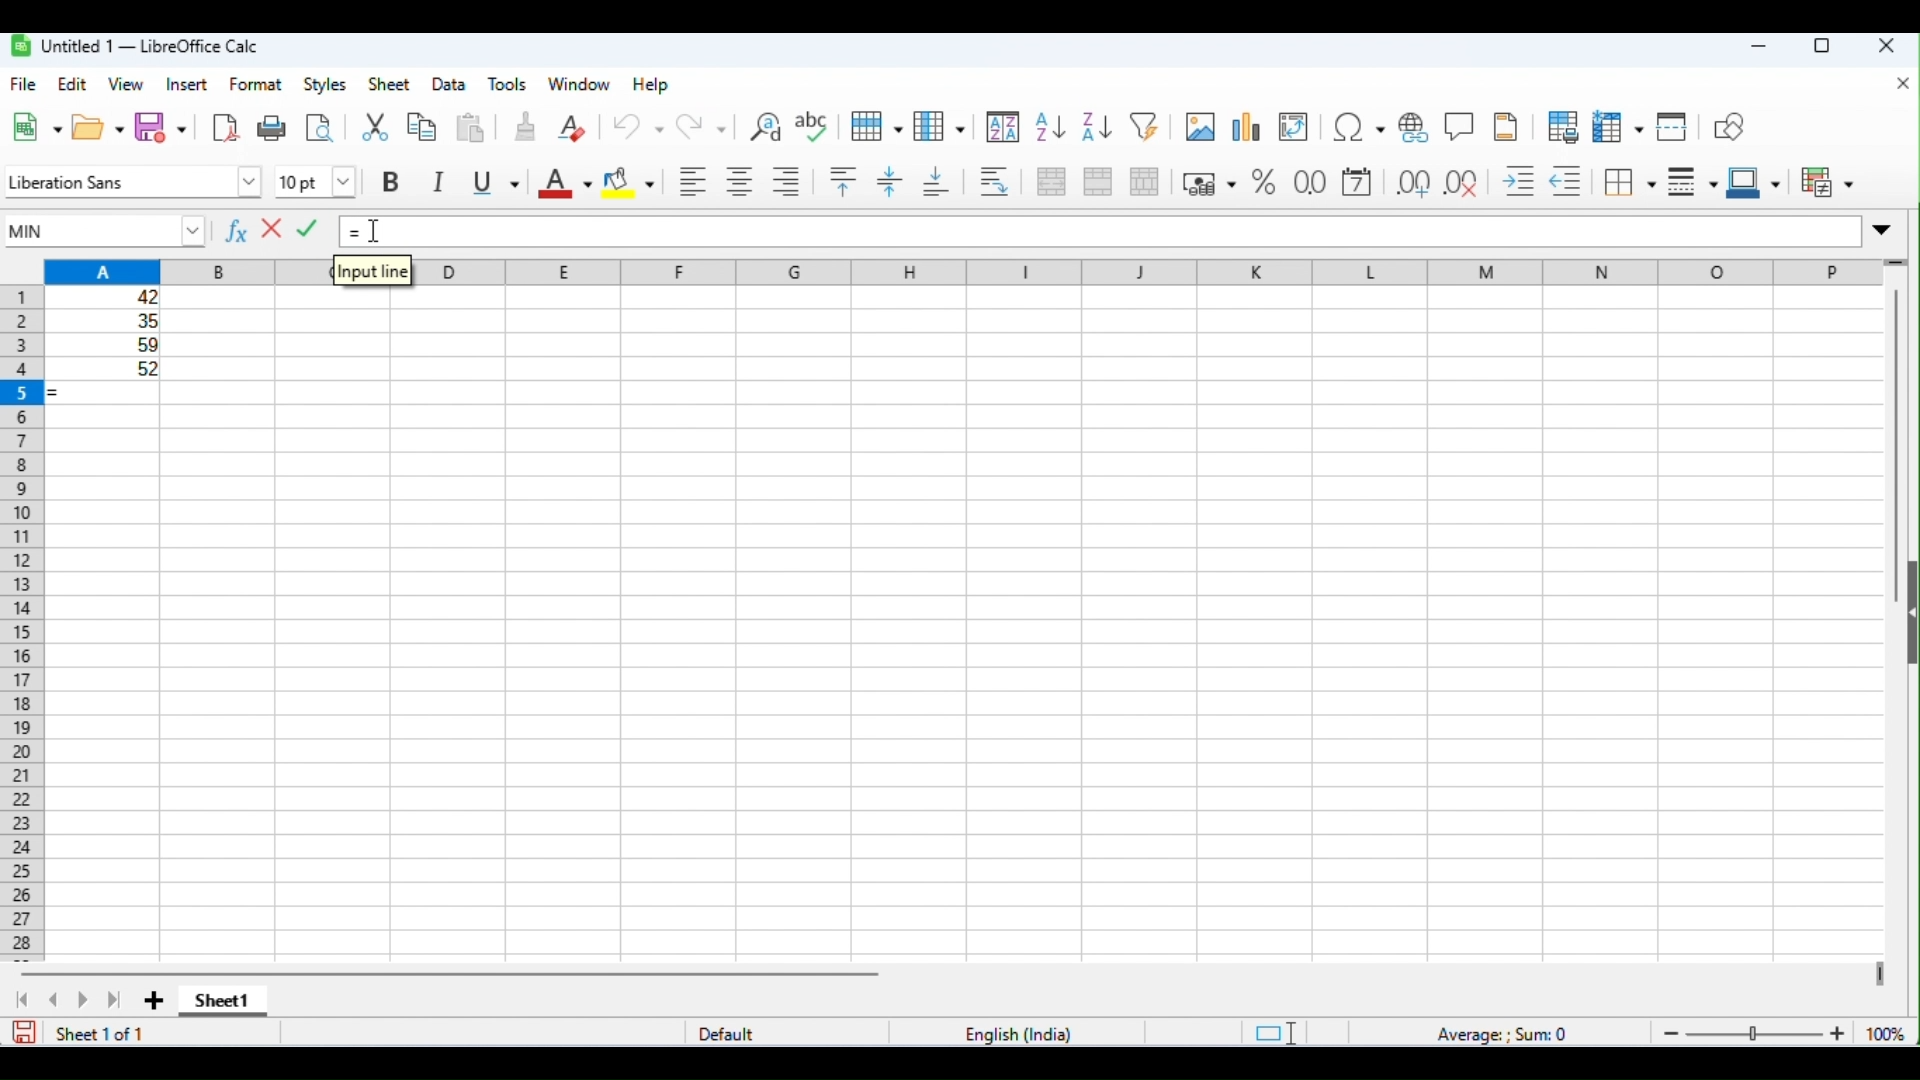 The height and width of the screenshot is (1080, 1920). Describe the element at coordinates (1094, 126) in the screenshot. I see `sort descending` at that location.